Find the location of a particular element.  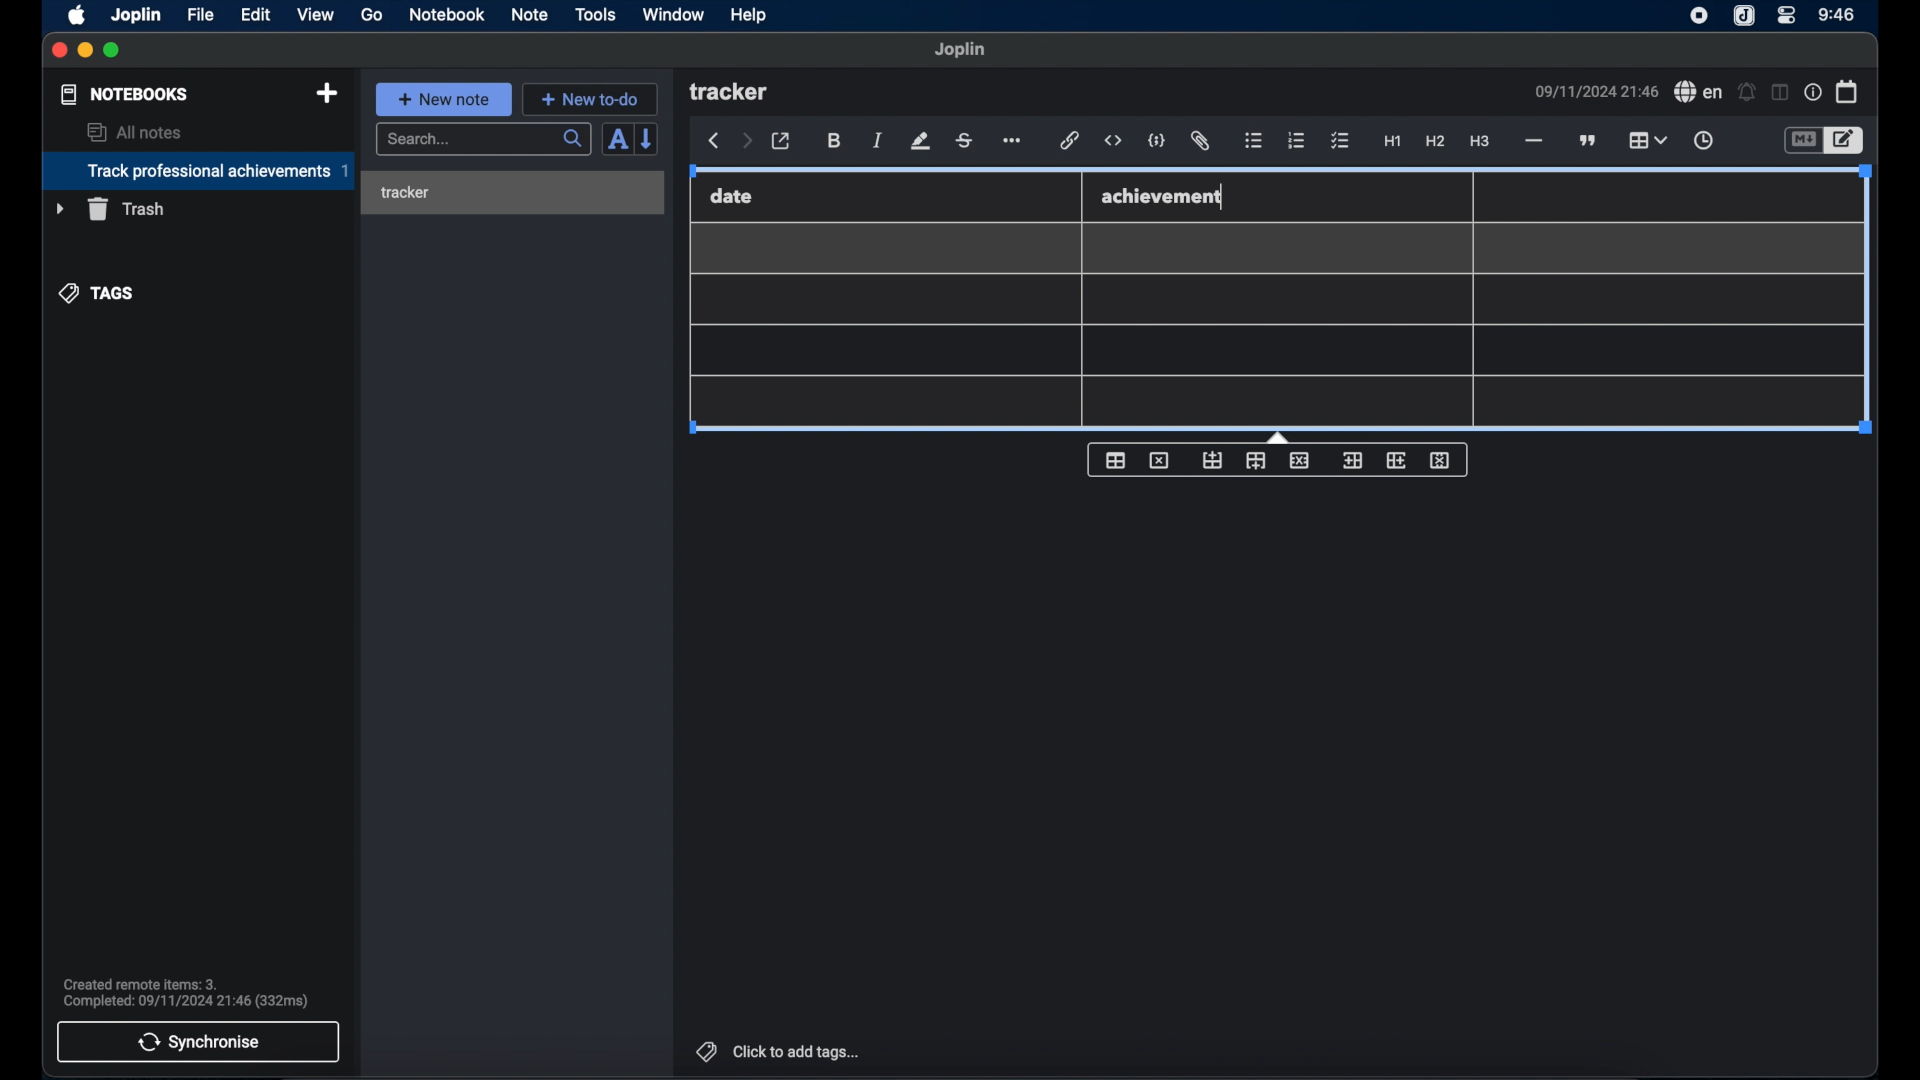

bulleted list is located at coordinates (1254, 142).